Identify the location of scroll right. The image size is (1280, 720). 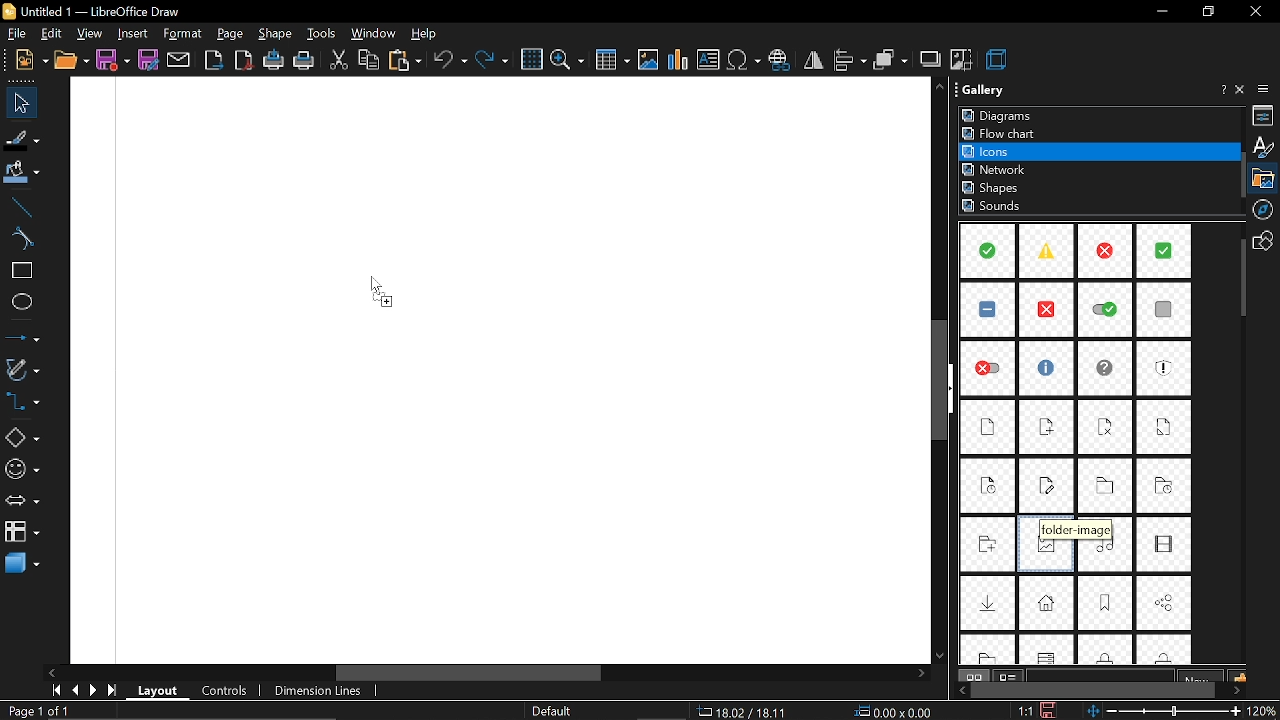
(919, 674).